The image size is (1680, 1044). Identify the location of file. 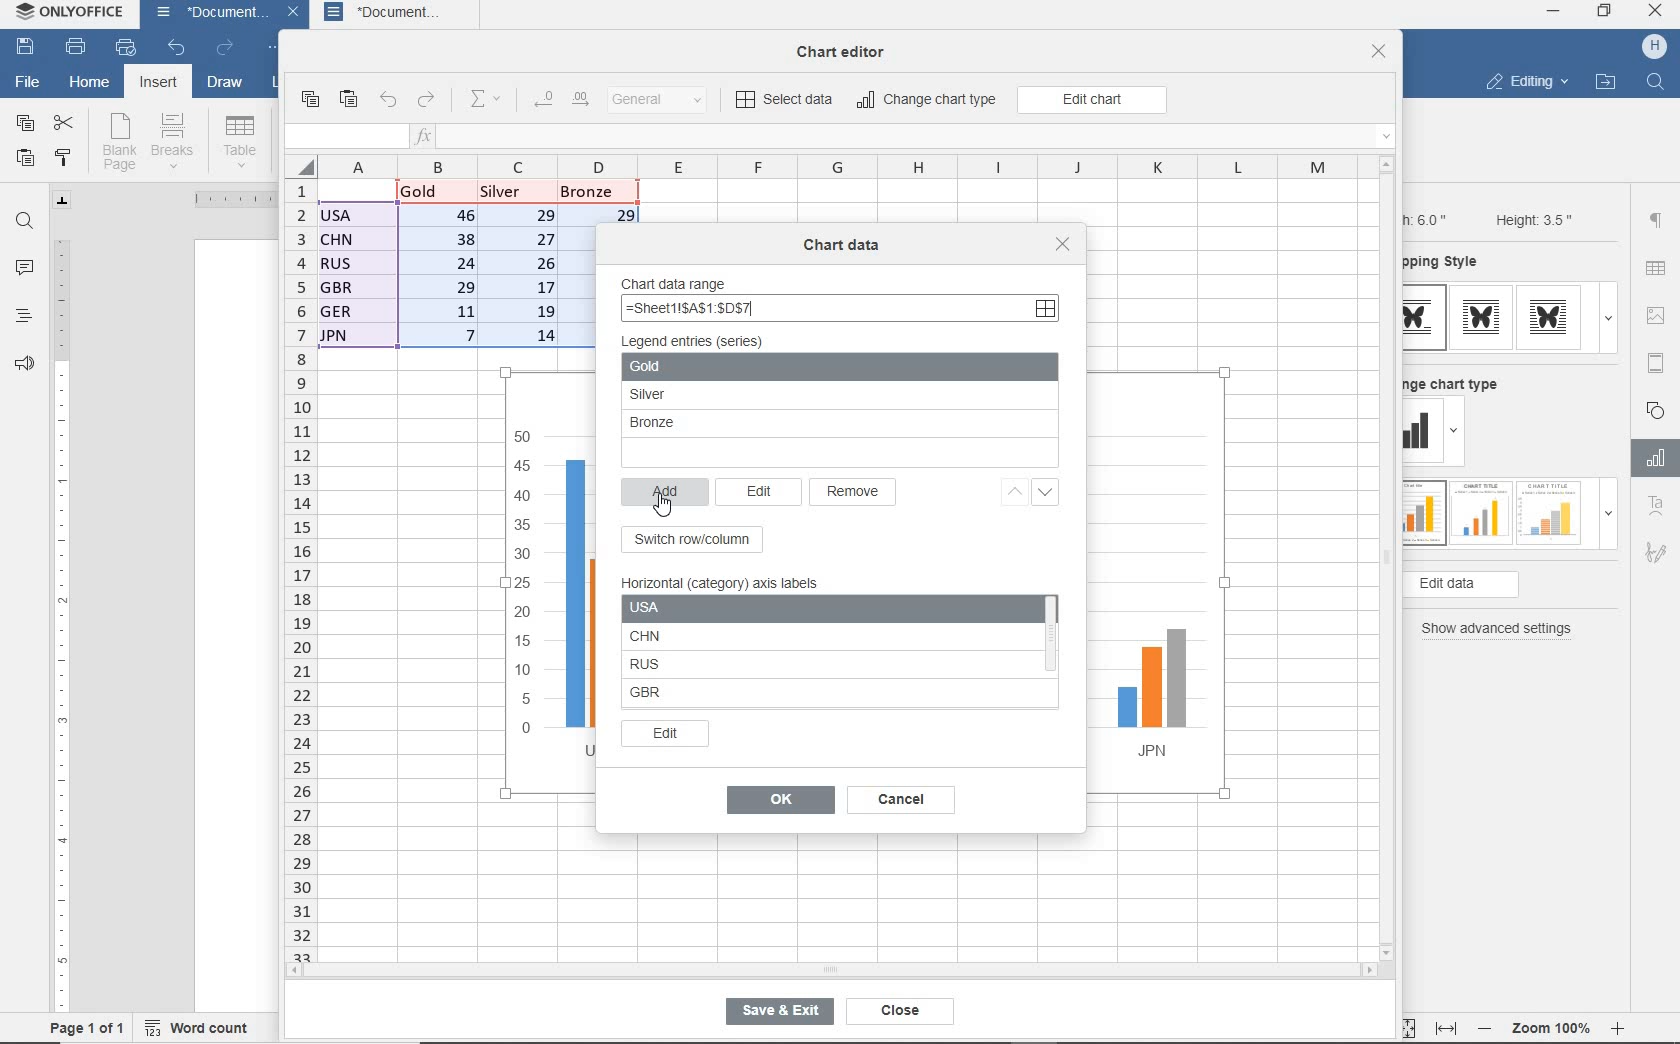
(26, 80).